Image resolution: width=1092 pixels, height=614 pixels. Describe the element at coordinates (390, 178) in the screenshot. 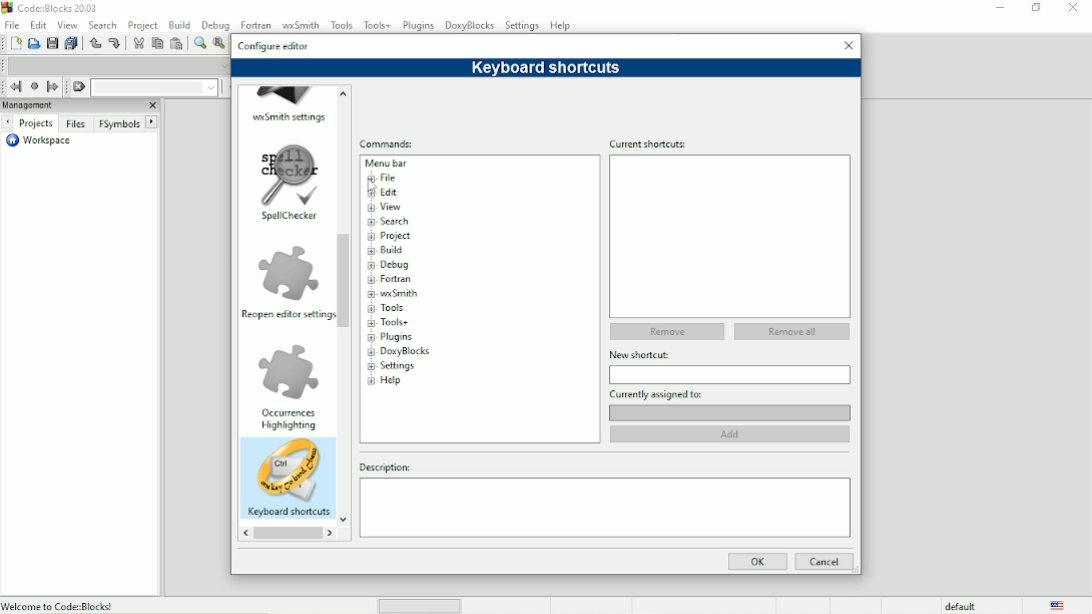

I see `File` at that location.